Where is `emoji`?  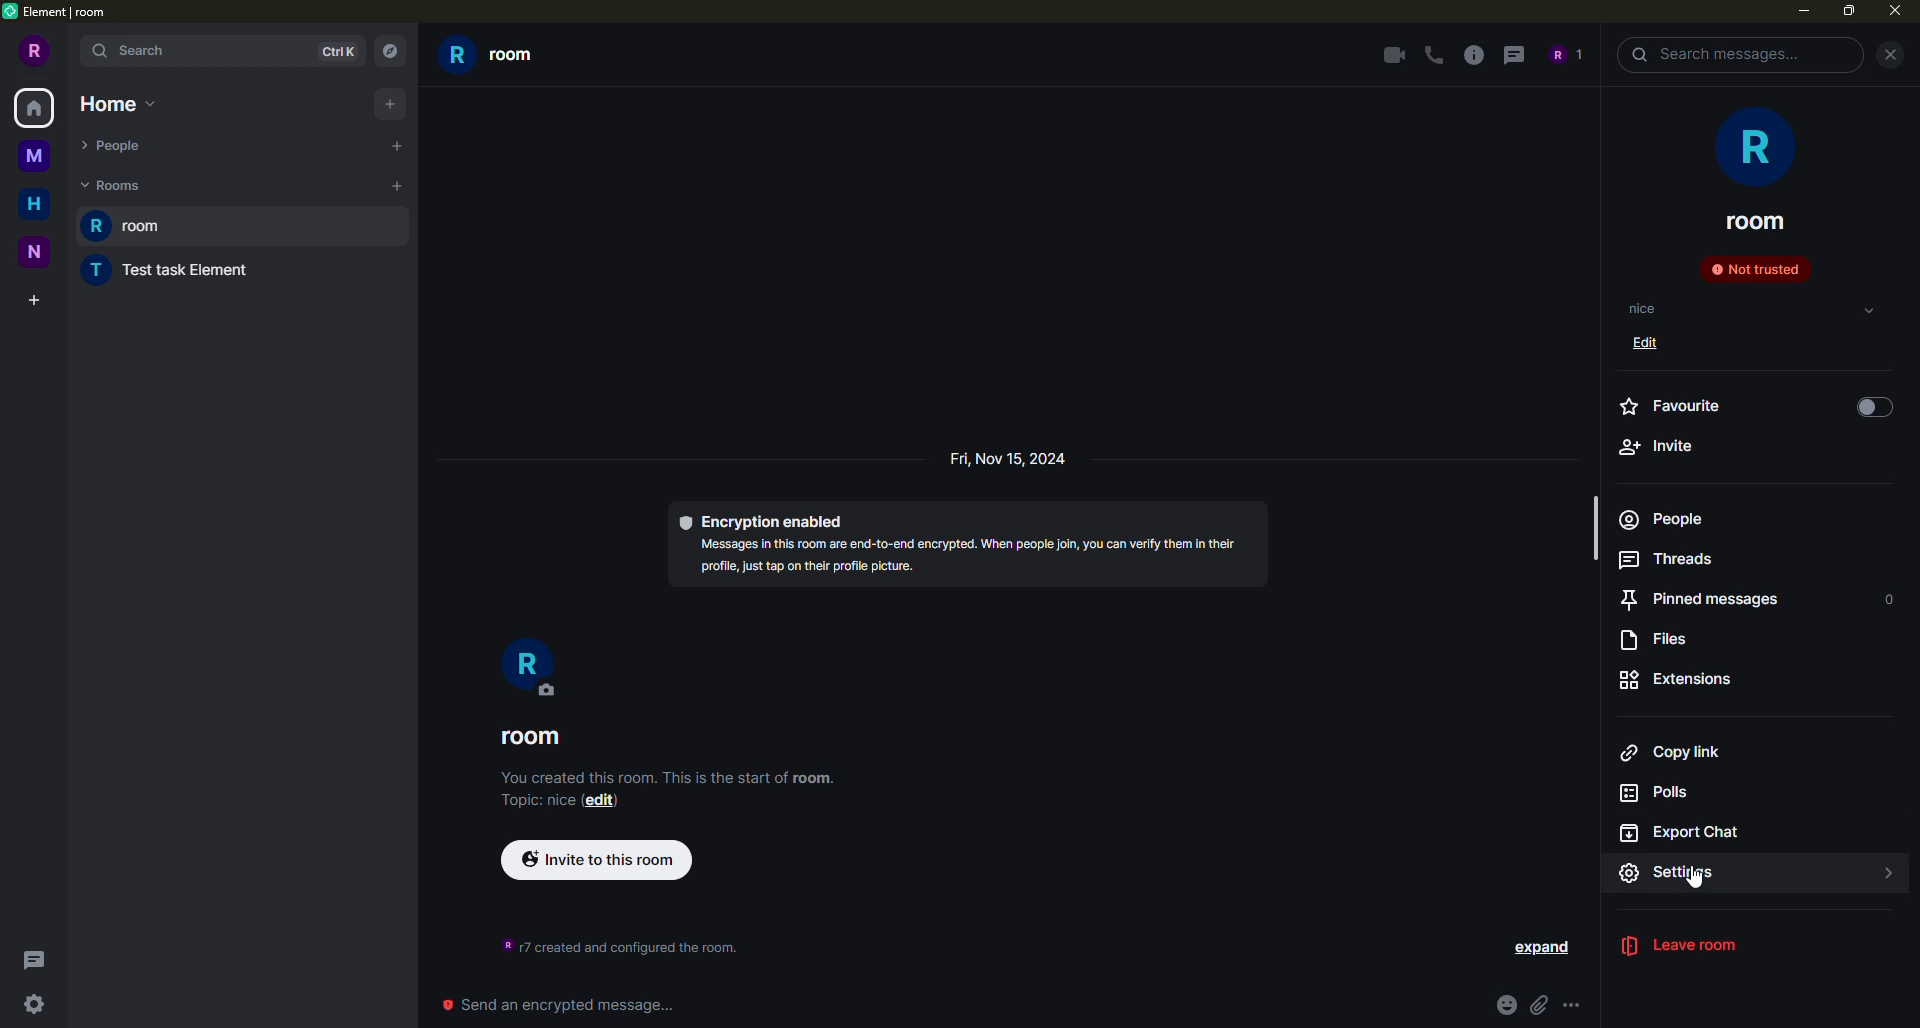 emoji is located at coordinates (1499, 1003).